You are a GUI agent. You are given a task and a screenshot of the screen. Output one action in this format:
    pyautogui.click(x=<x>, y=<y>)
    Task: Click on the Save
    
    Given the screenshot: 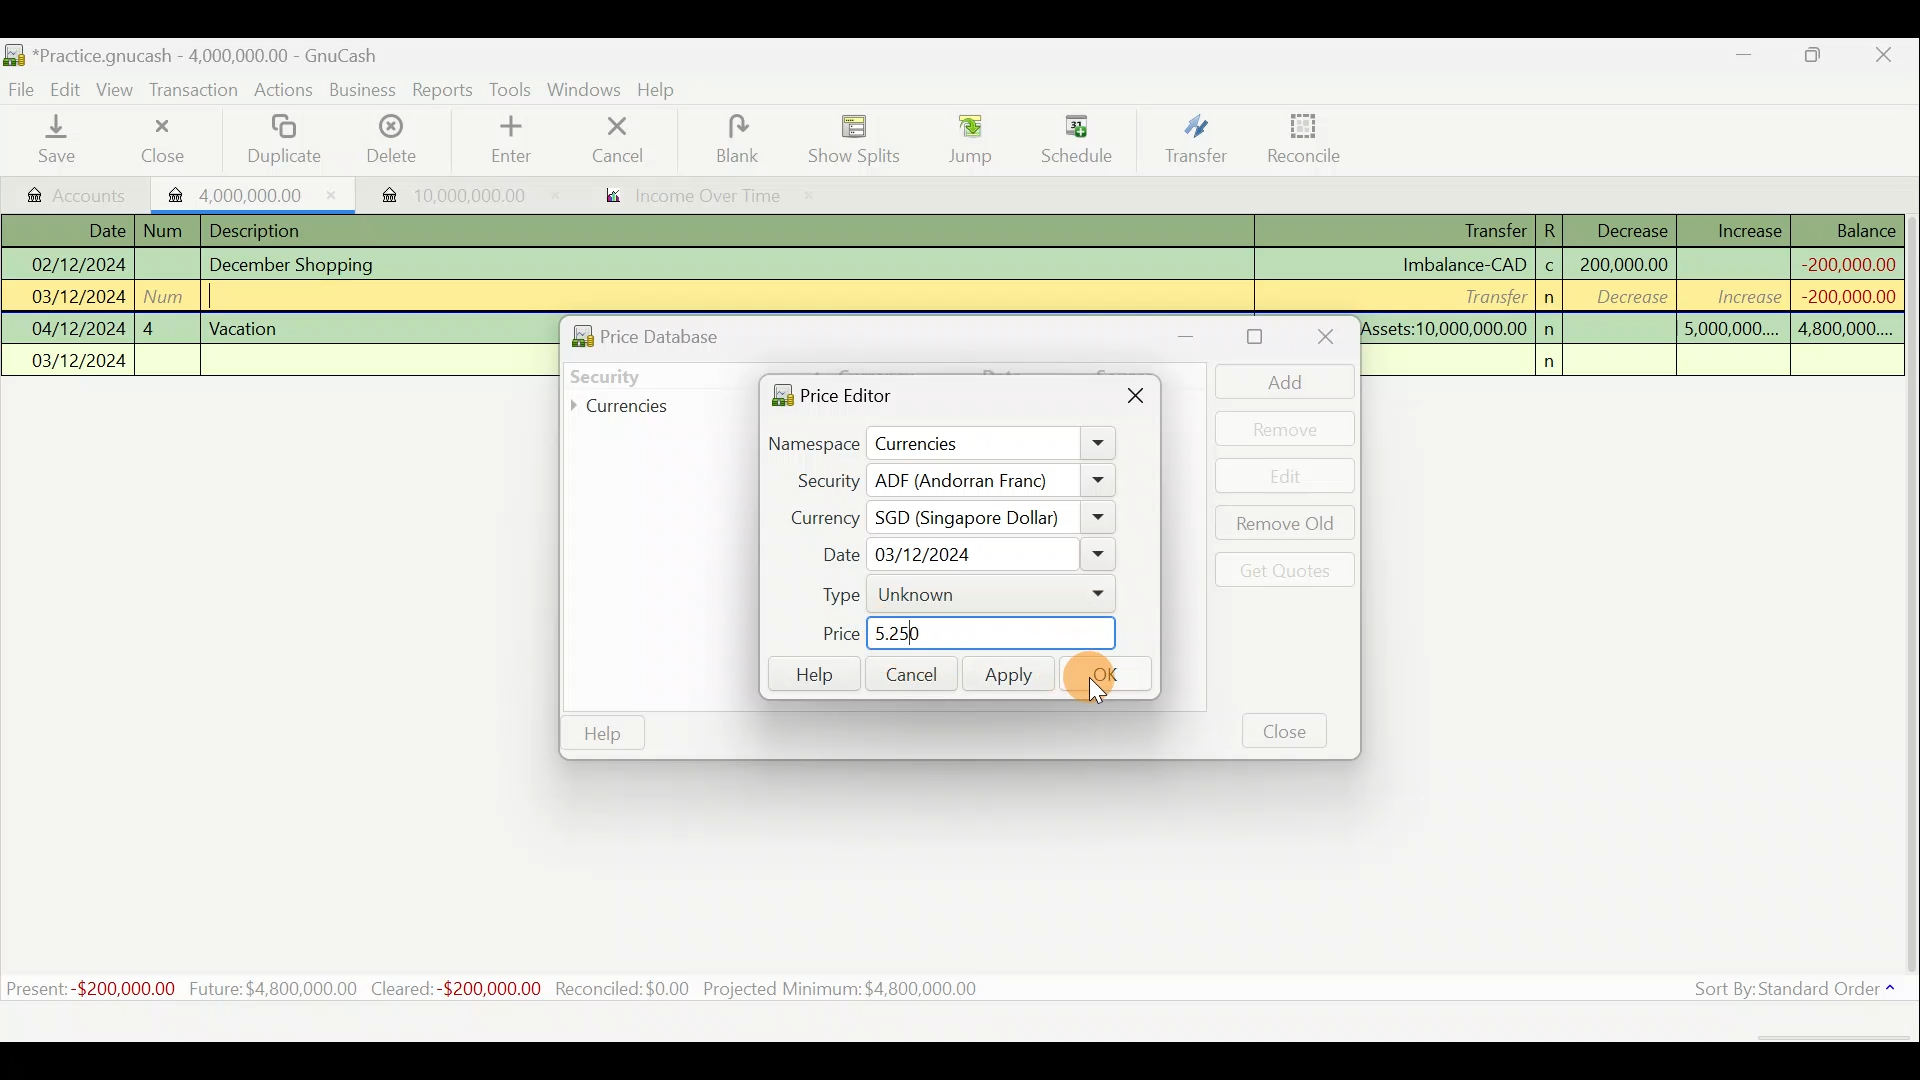 What is the action you would take?
    pyautogui.click(x=61, y=141)
    